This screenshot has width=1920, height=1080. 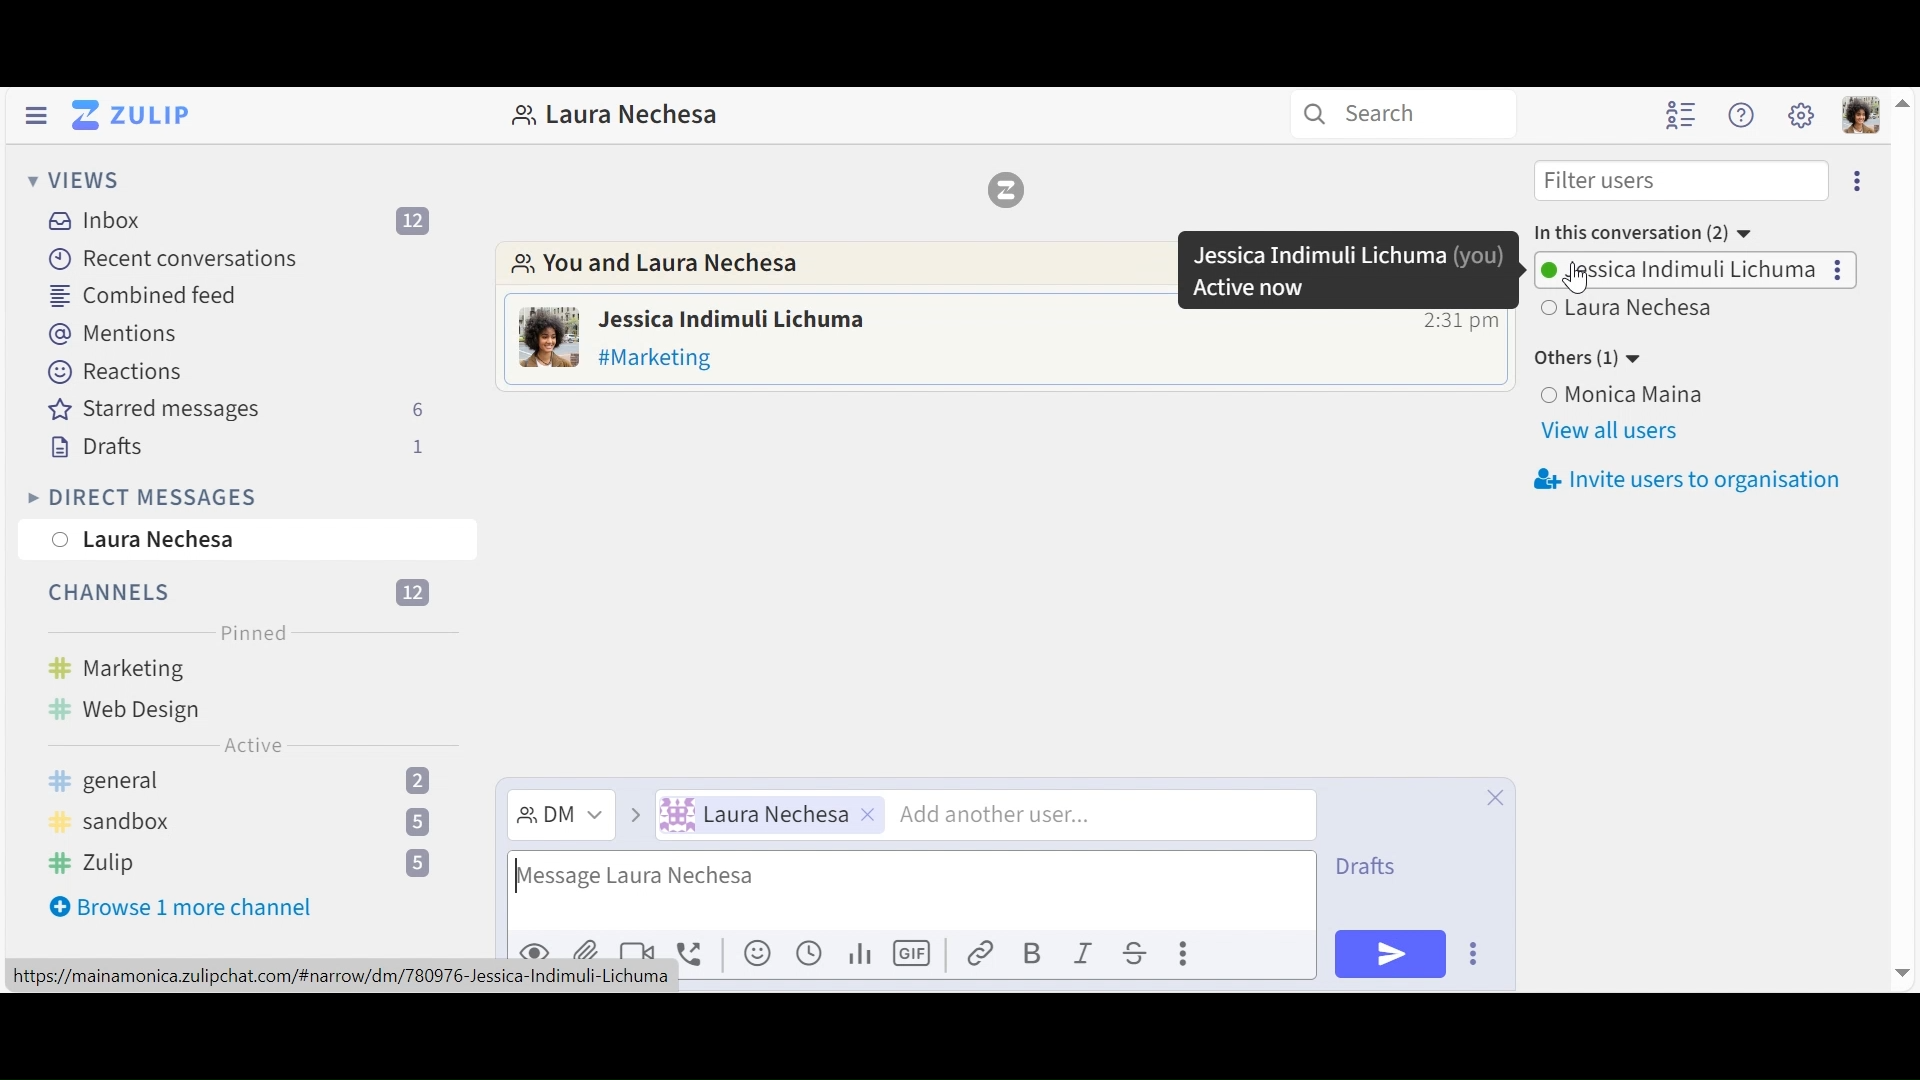 I want to click on Recent Conversation, so click(x=177, y=261).